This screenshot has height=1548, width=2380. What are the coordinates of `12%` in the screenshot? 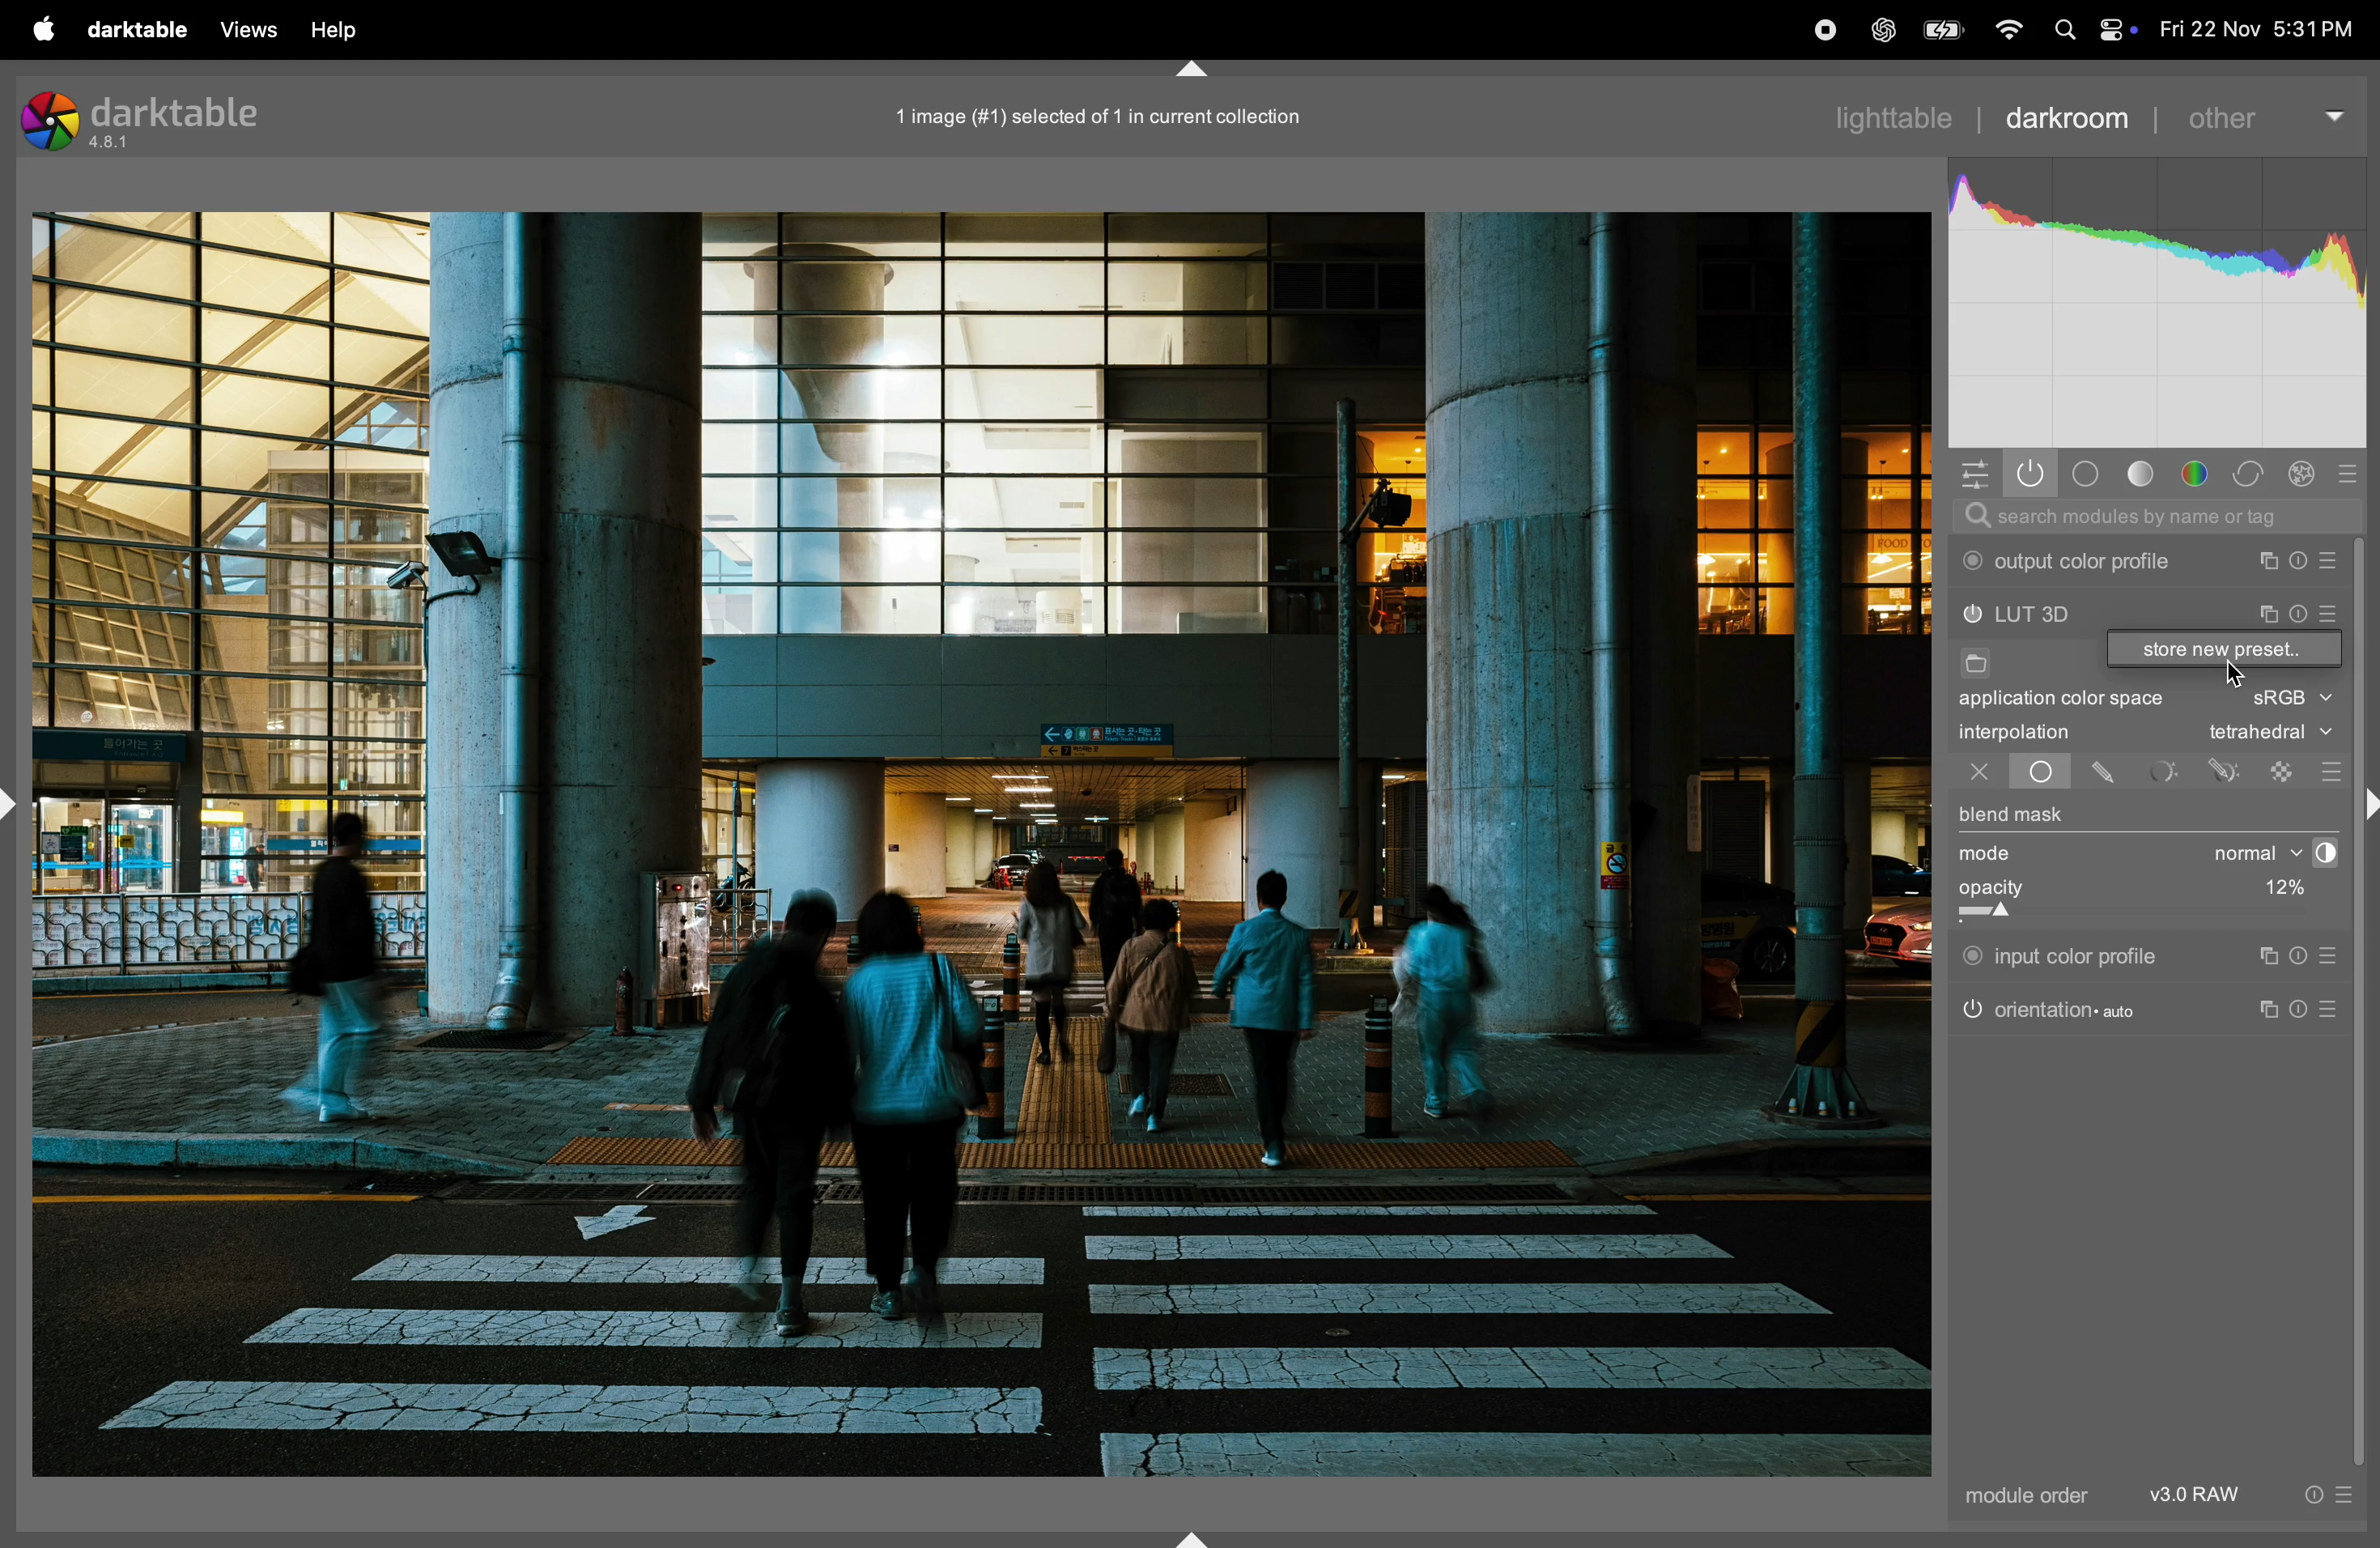 It's located at (2279, 891).